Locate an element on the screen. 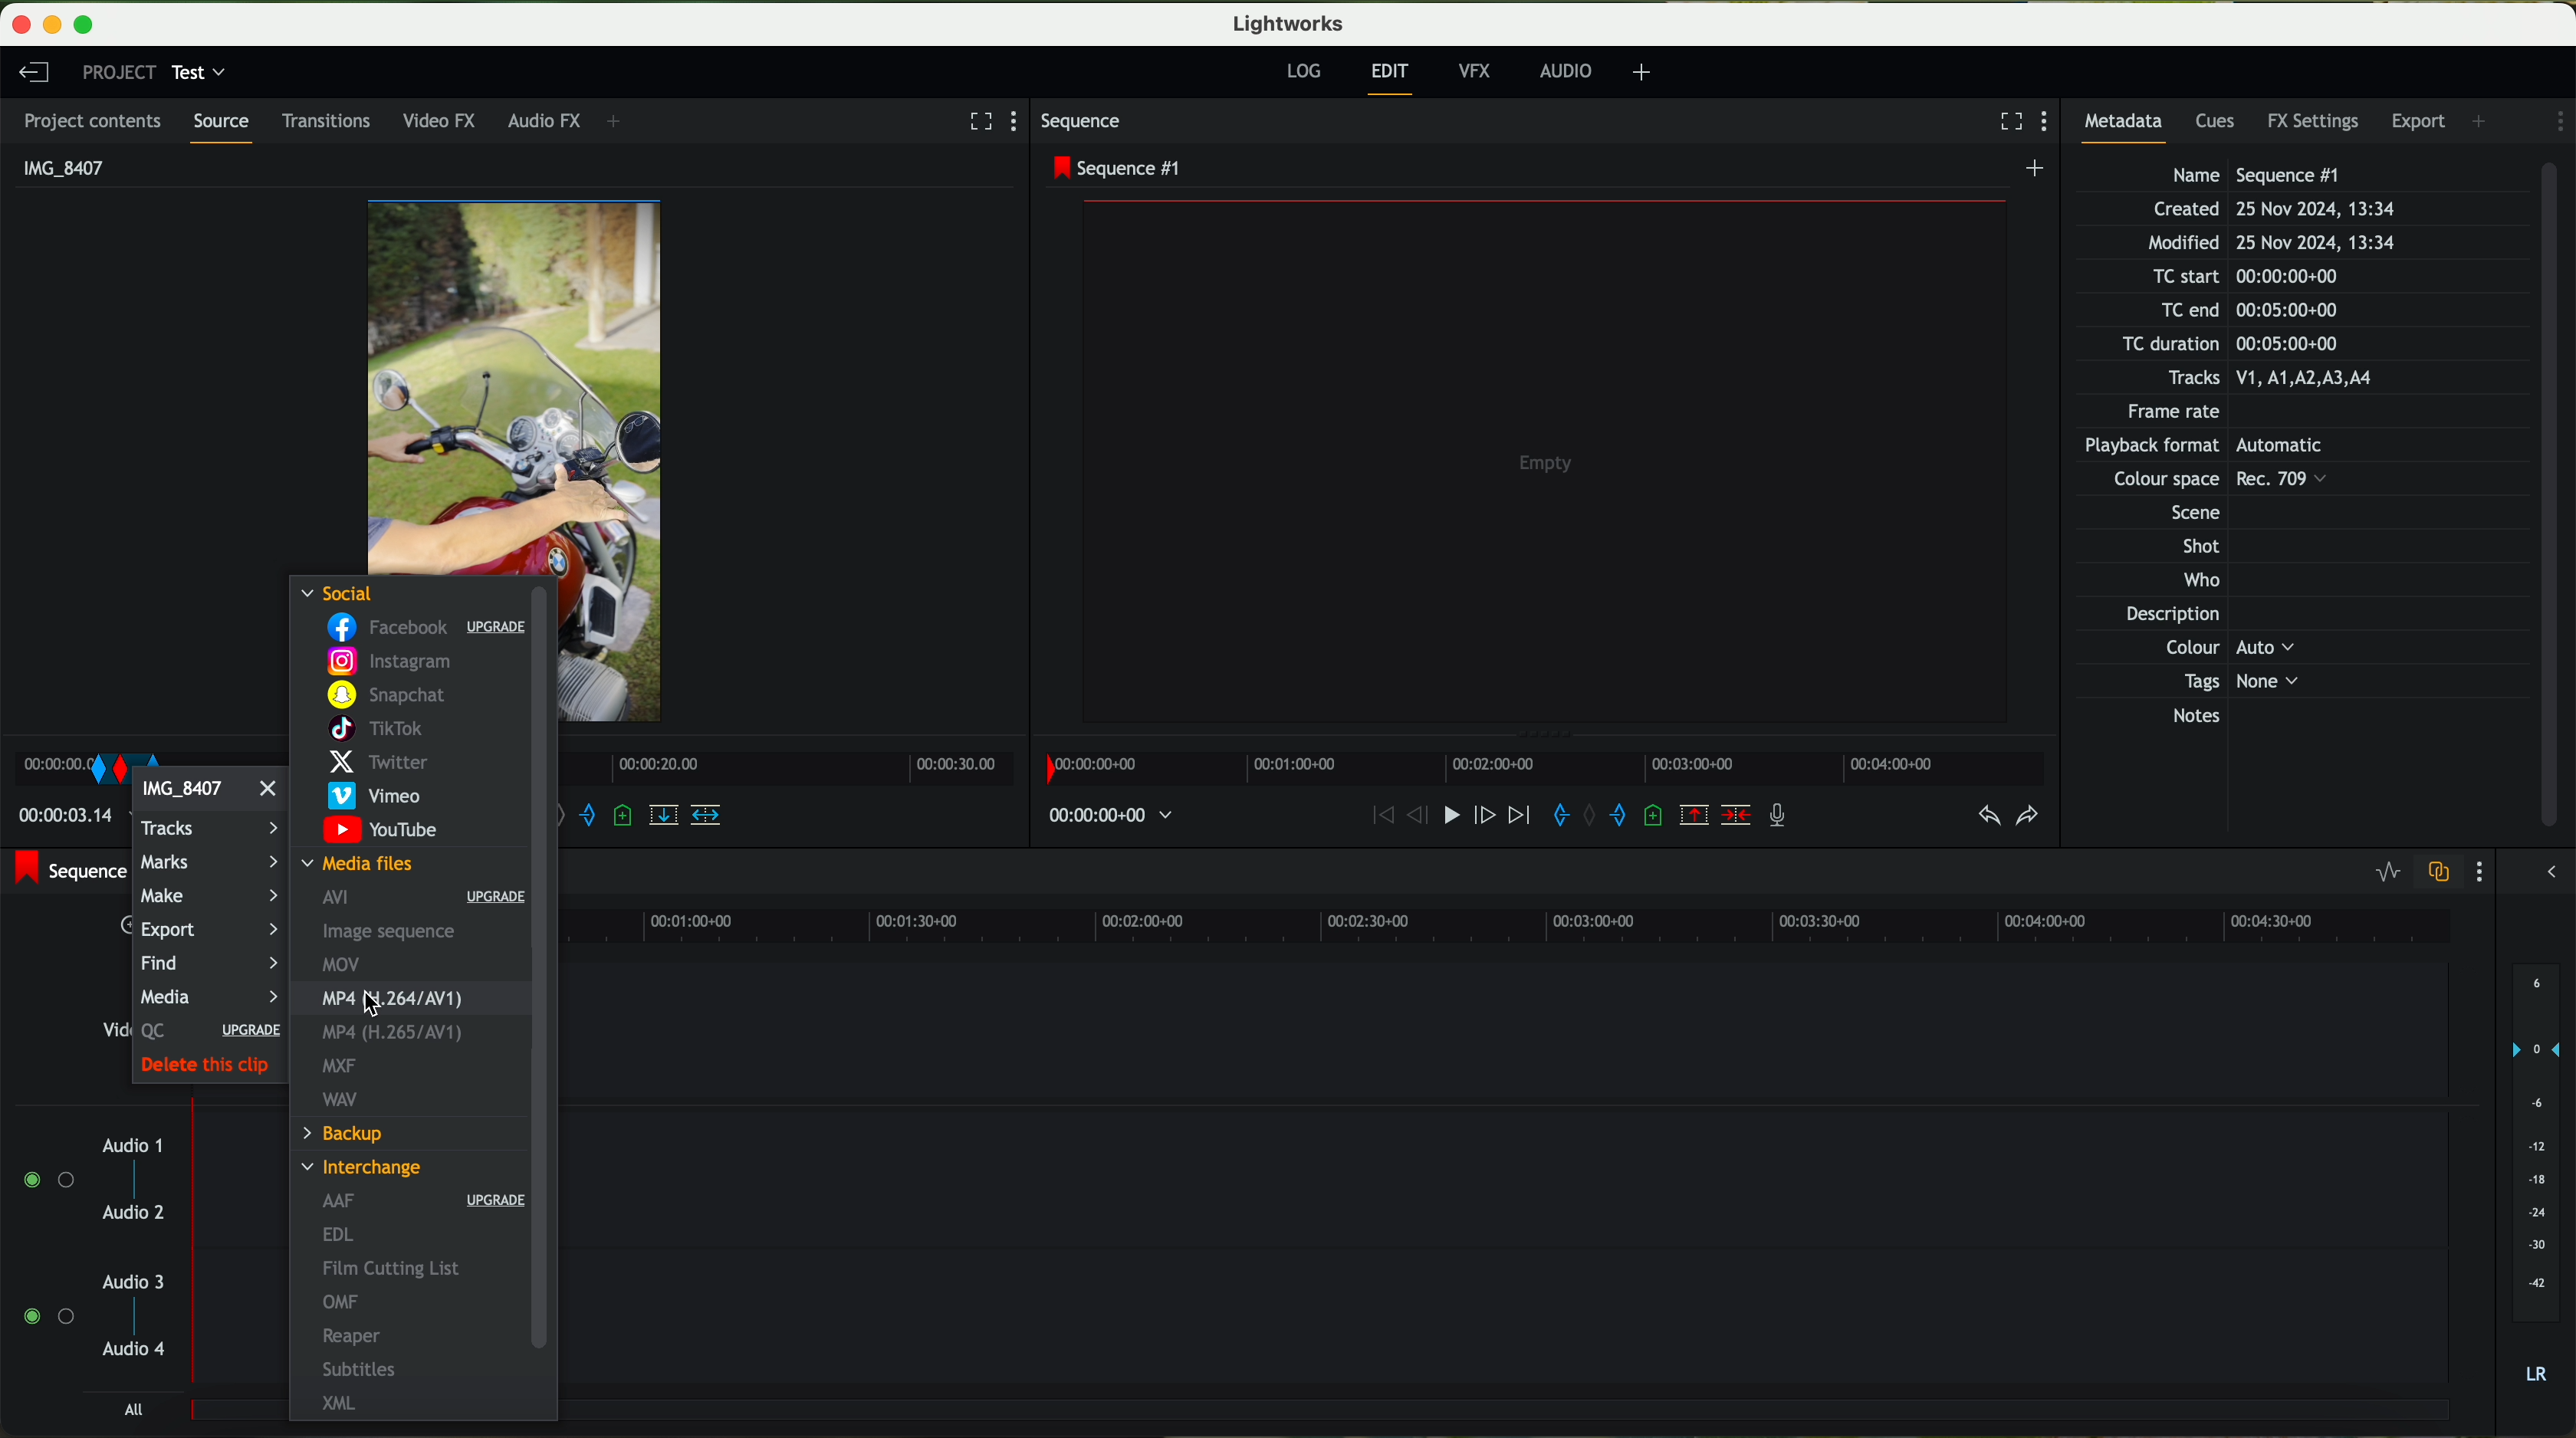  Name is located at coordinates (2261, 174).